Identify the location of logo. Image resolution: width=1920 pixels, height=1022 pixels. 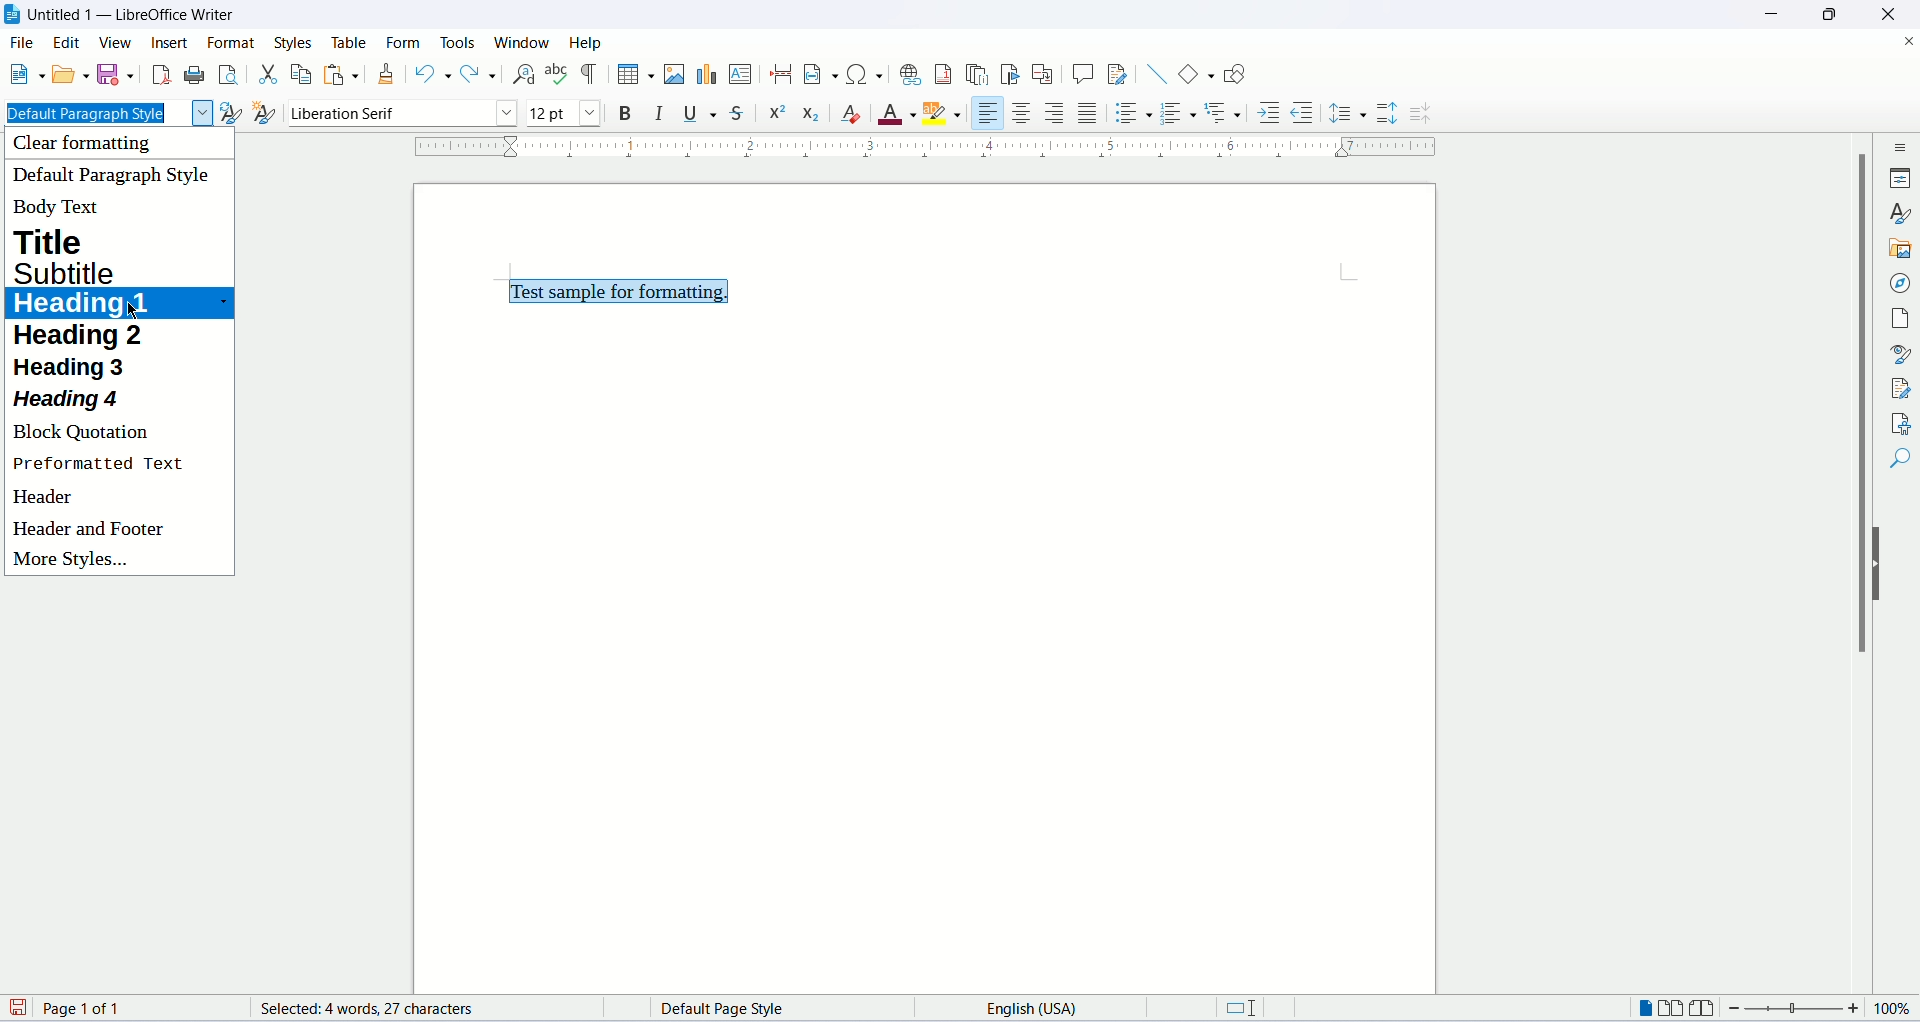
(14, 16).